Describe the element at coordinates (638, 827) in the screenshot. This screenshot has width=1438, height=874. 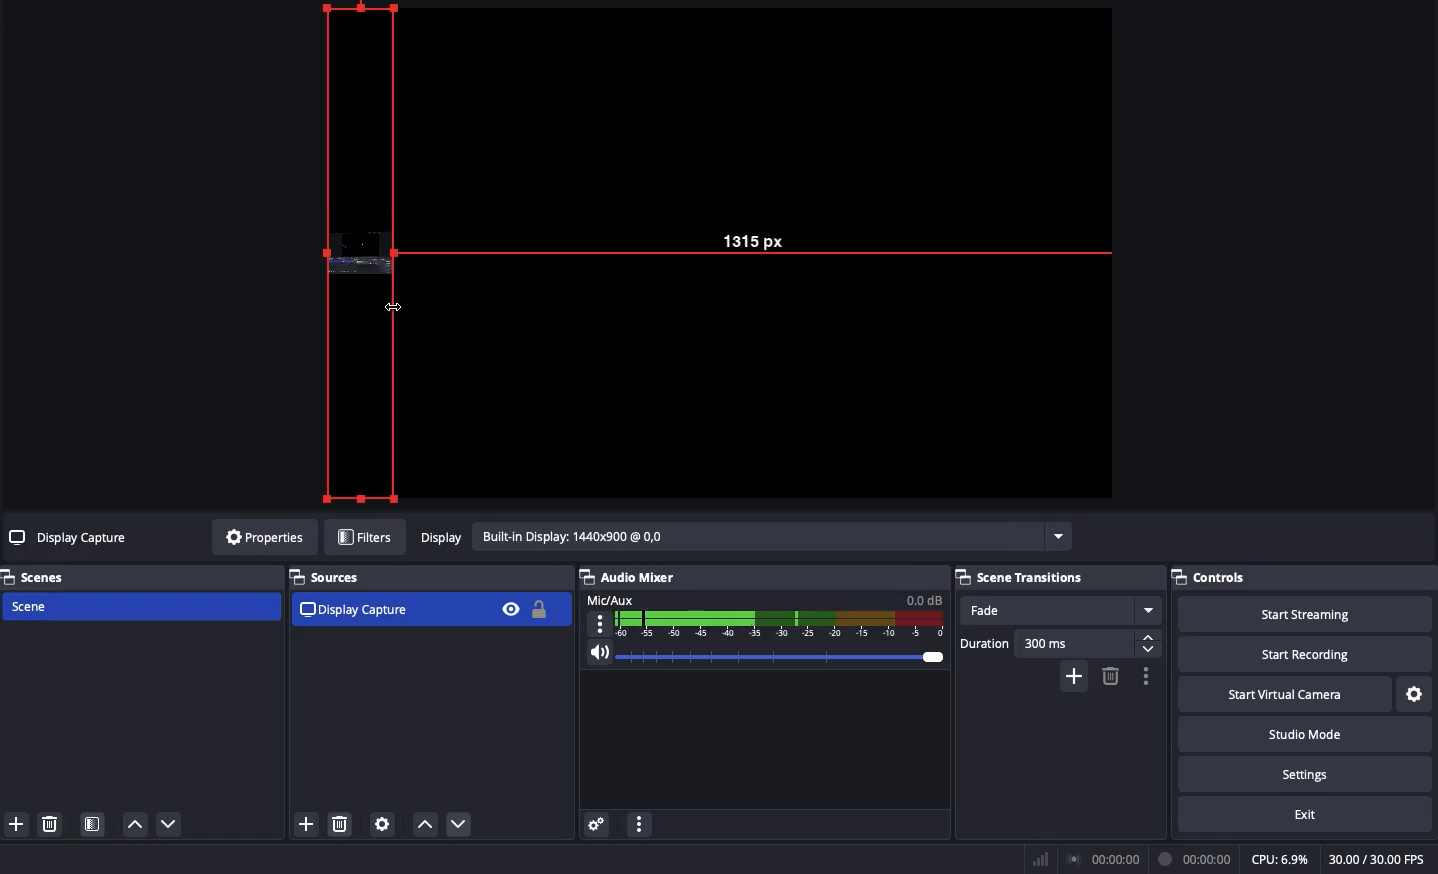
I see `More` at that location.